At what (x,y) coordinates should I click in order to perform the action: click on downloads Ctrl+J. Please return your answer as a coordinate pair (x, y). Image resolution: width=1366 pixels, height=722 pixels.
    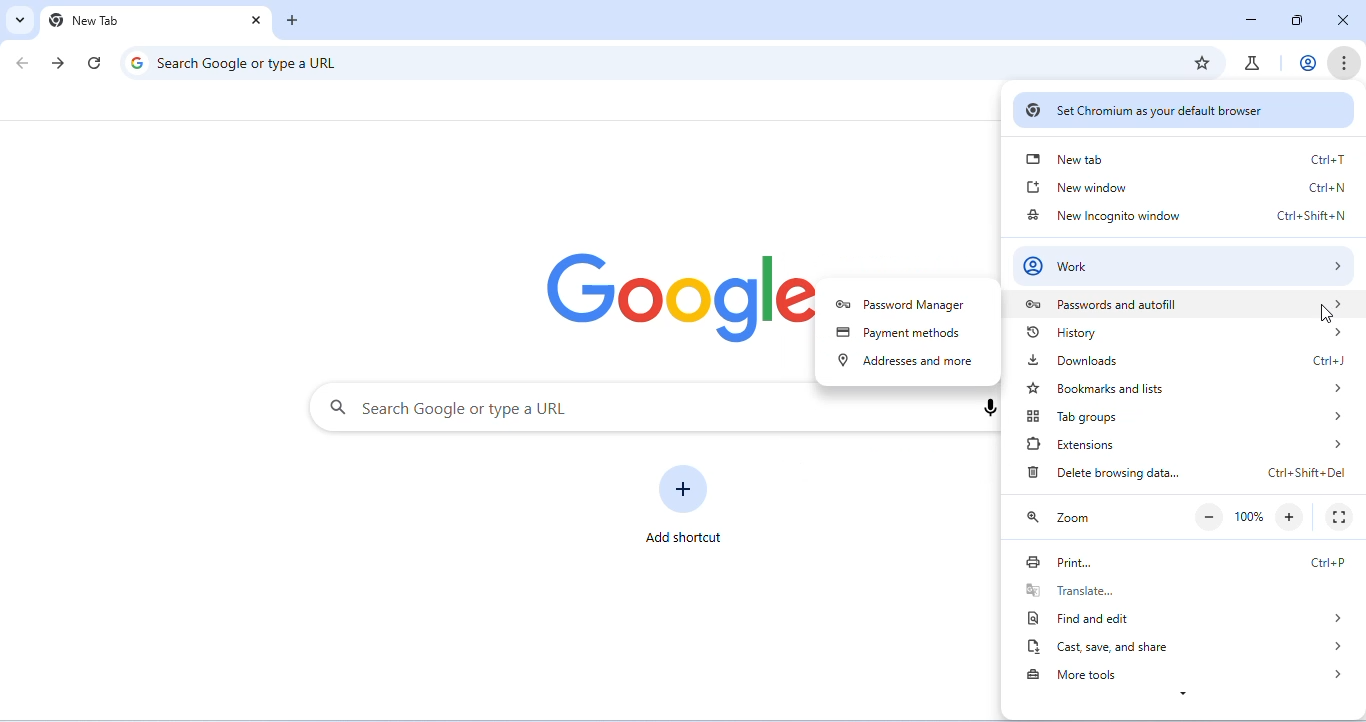
    Looking at the image, I should click on (1184, 362).